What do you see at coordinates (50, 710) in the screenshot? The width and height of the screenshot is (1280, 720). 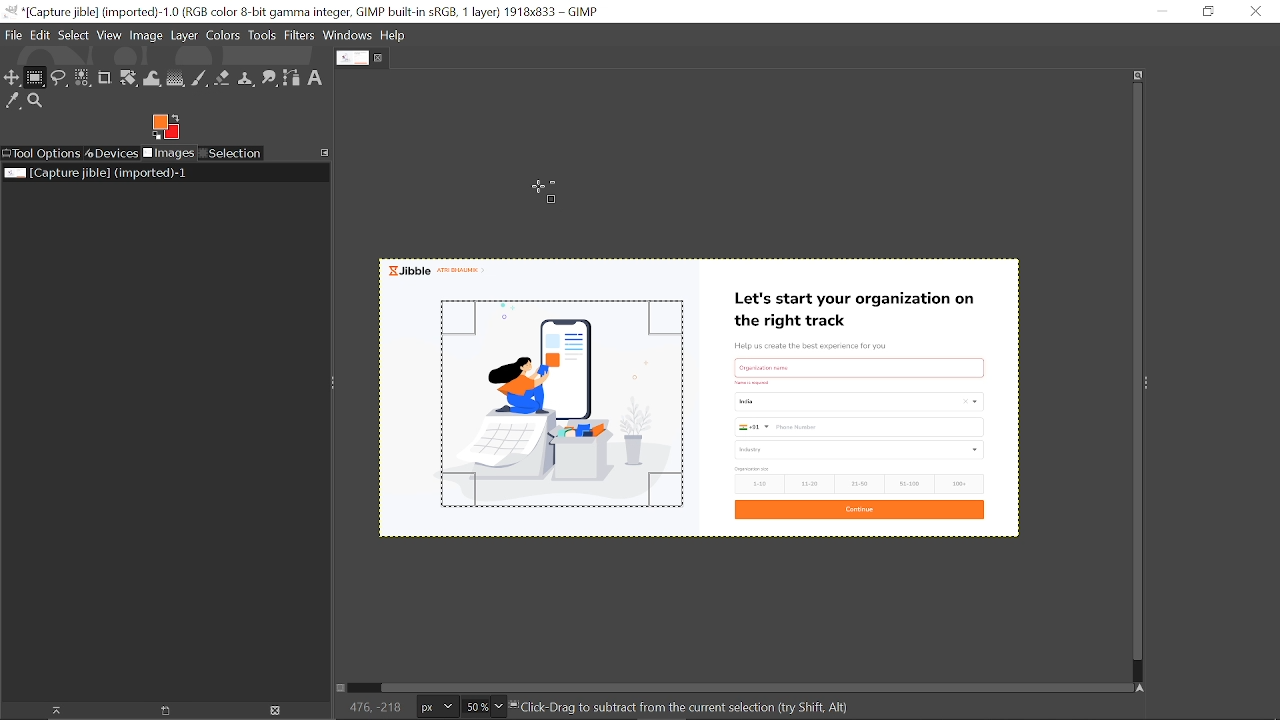 I see `Raise display for this image` at bounding box center [50, 710].